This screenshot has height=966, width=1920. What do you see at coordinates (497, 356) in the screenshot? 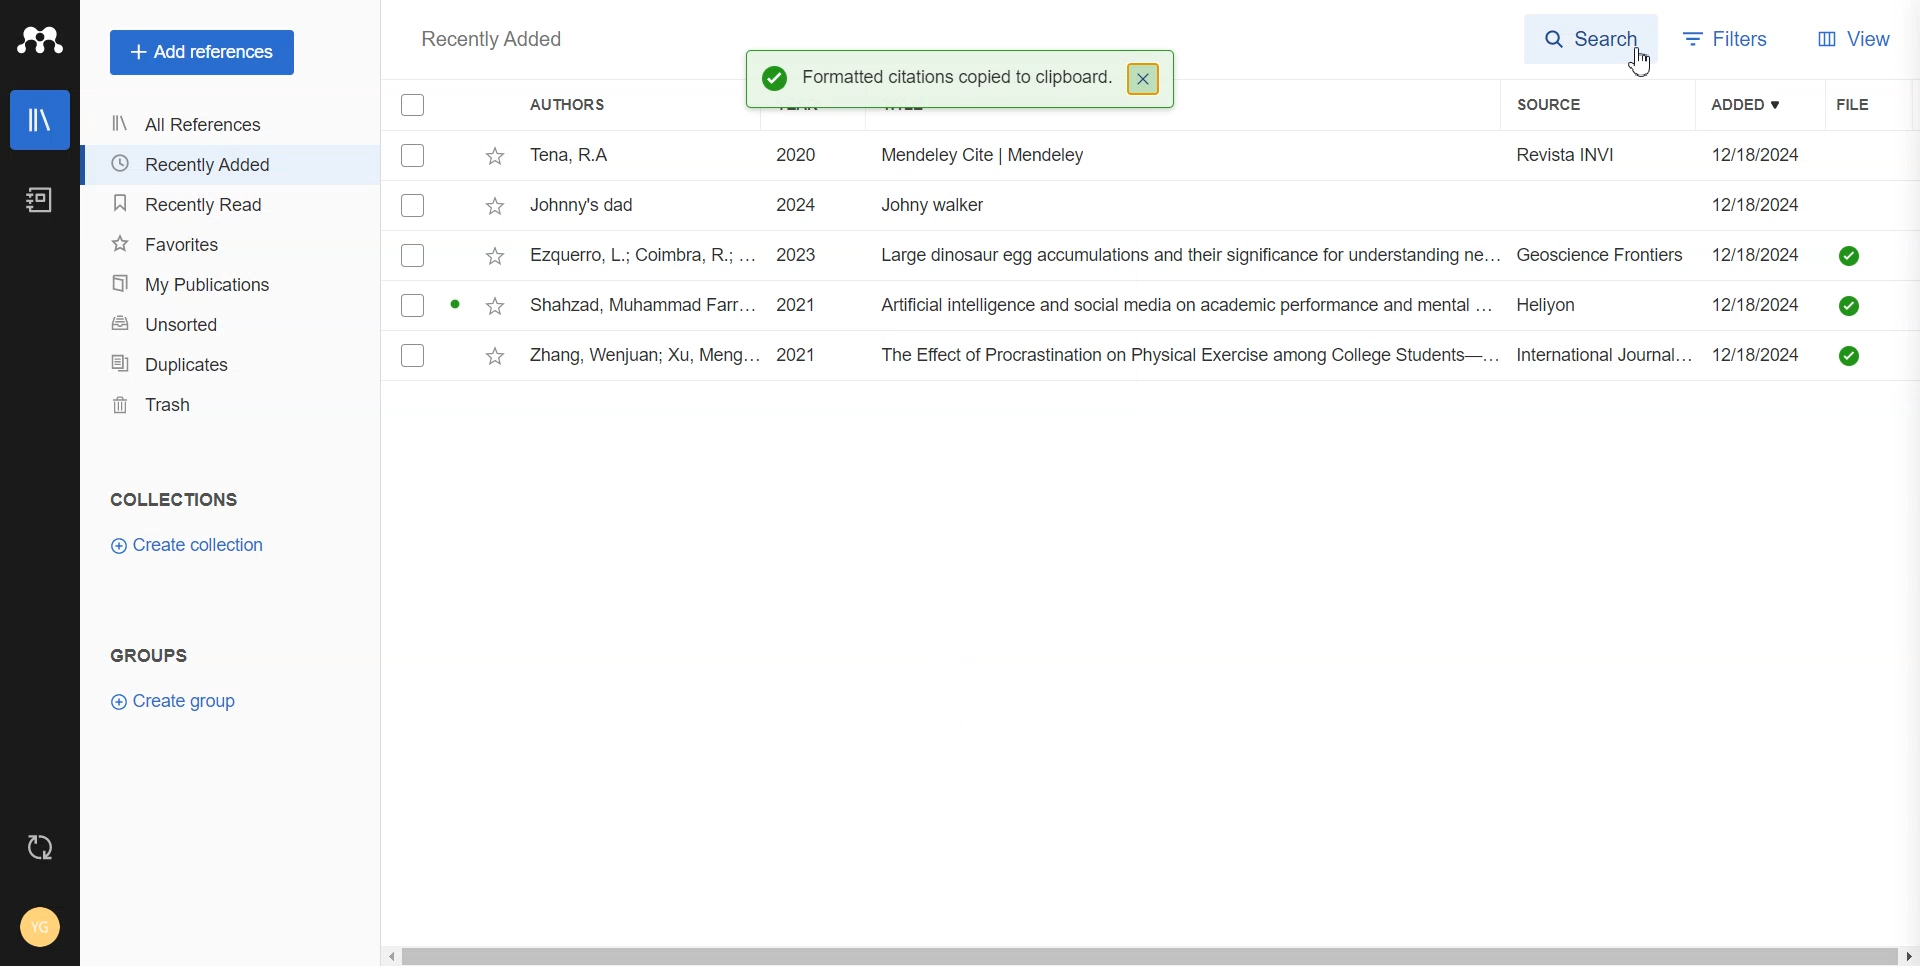
I see `Star` at bounding box center [497, 356].